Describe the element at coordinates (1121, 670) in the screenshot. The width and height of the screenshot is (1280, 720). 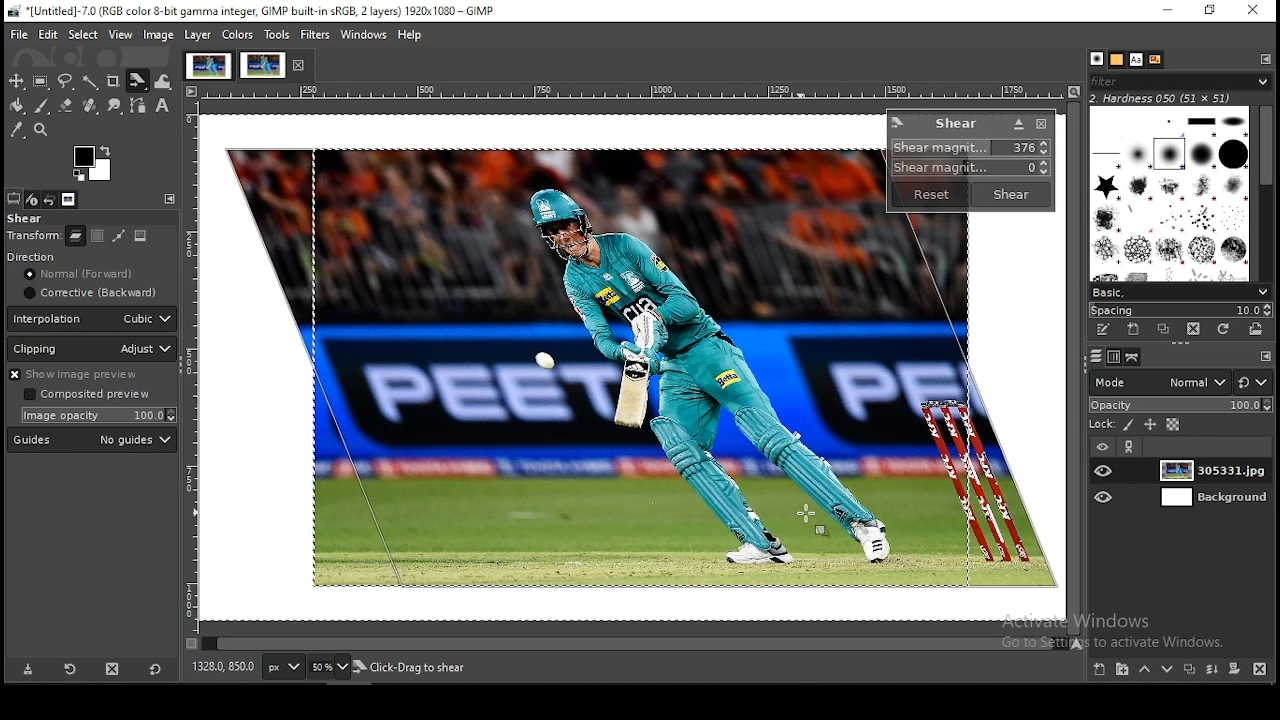
I see `new layer group` at that location.